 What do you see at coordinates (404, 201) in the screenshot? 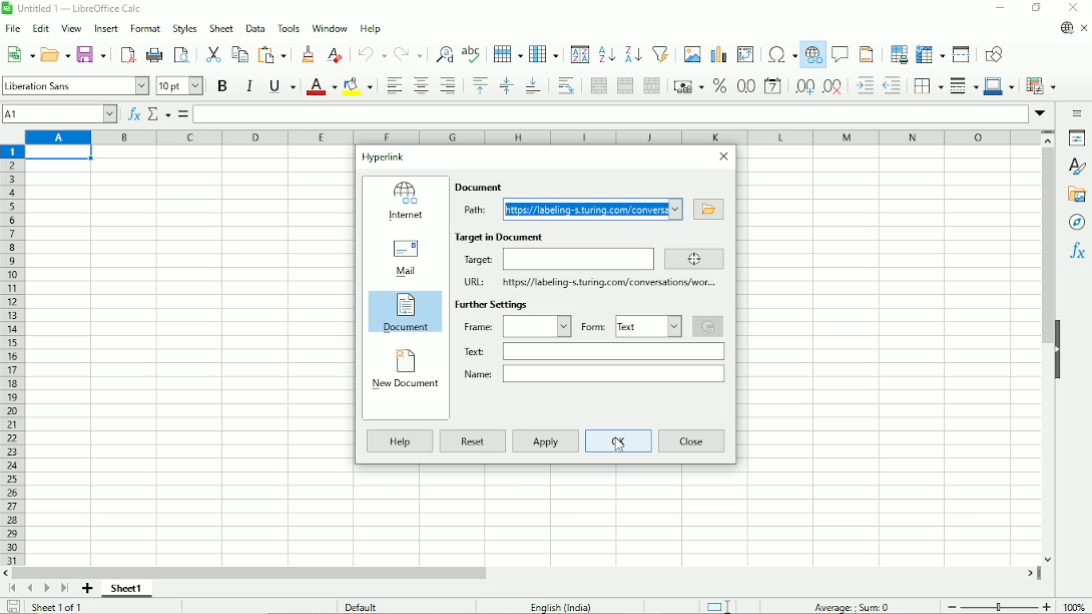
I see `Internet` at bounding box center [404, 201].